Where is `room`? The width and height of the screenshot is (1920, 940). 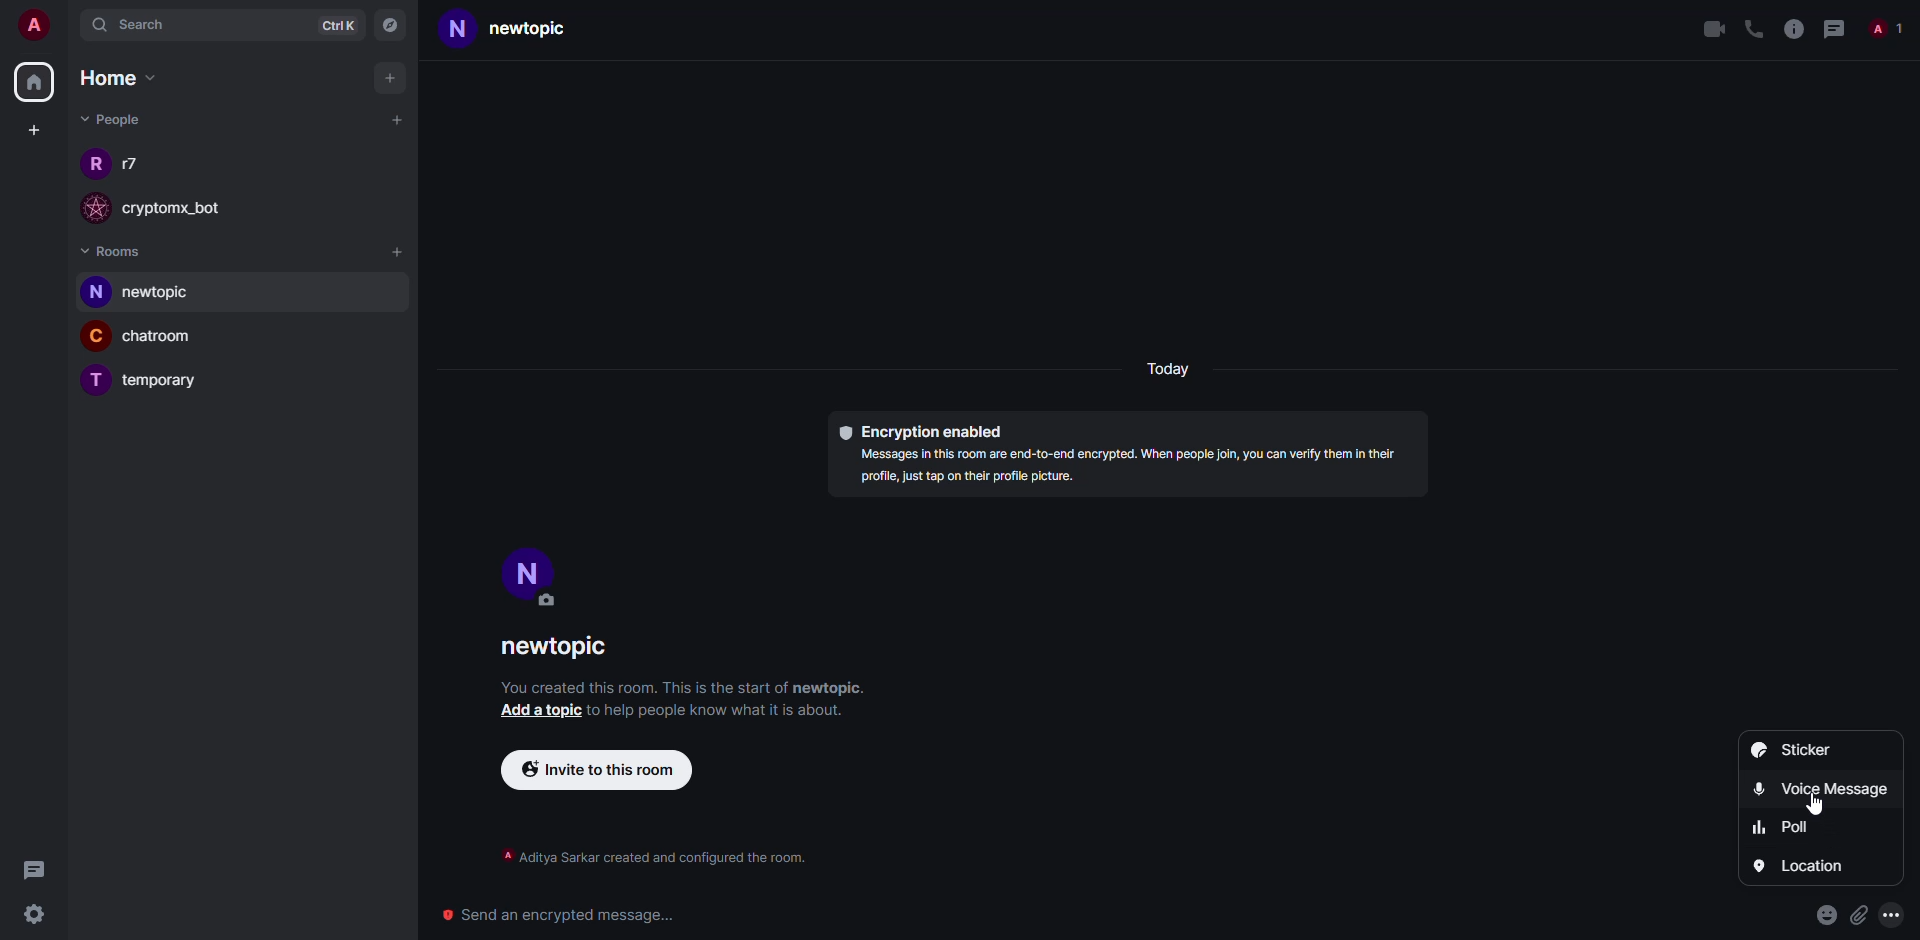
room is located at coordinates (556, 649).